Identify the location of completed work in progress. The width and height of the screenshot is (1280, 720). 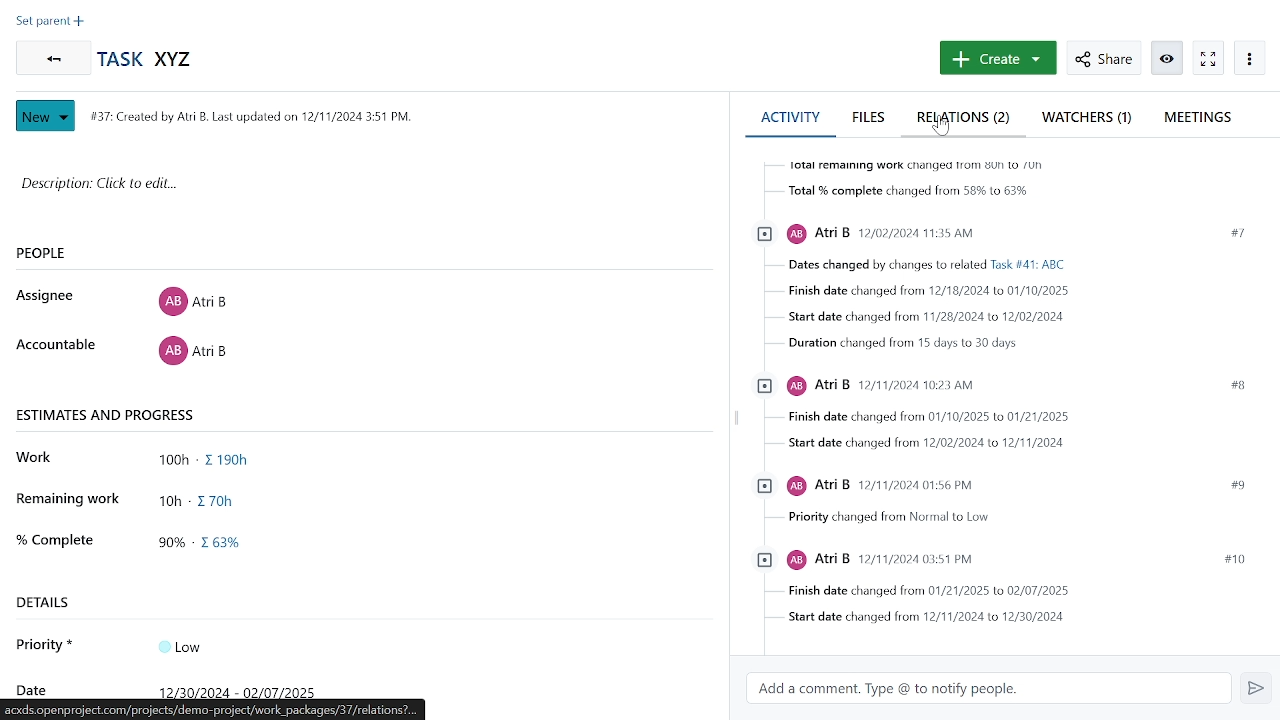
(209, 545).